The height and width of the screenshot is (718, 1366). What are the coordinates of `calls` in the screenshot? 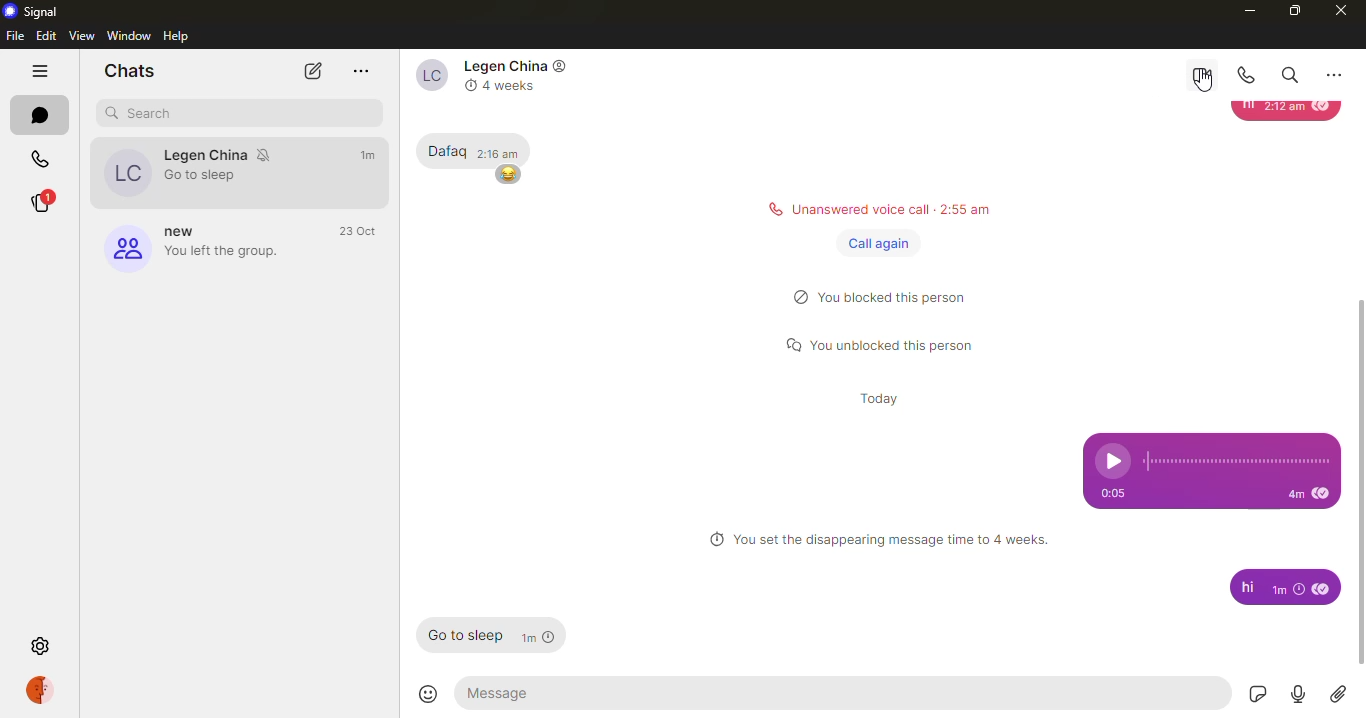 It's located at (34, 158).